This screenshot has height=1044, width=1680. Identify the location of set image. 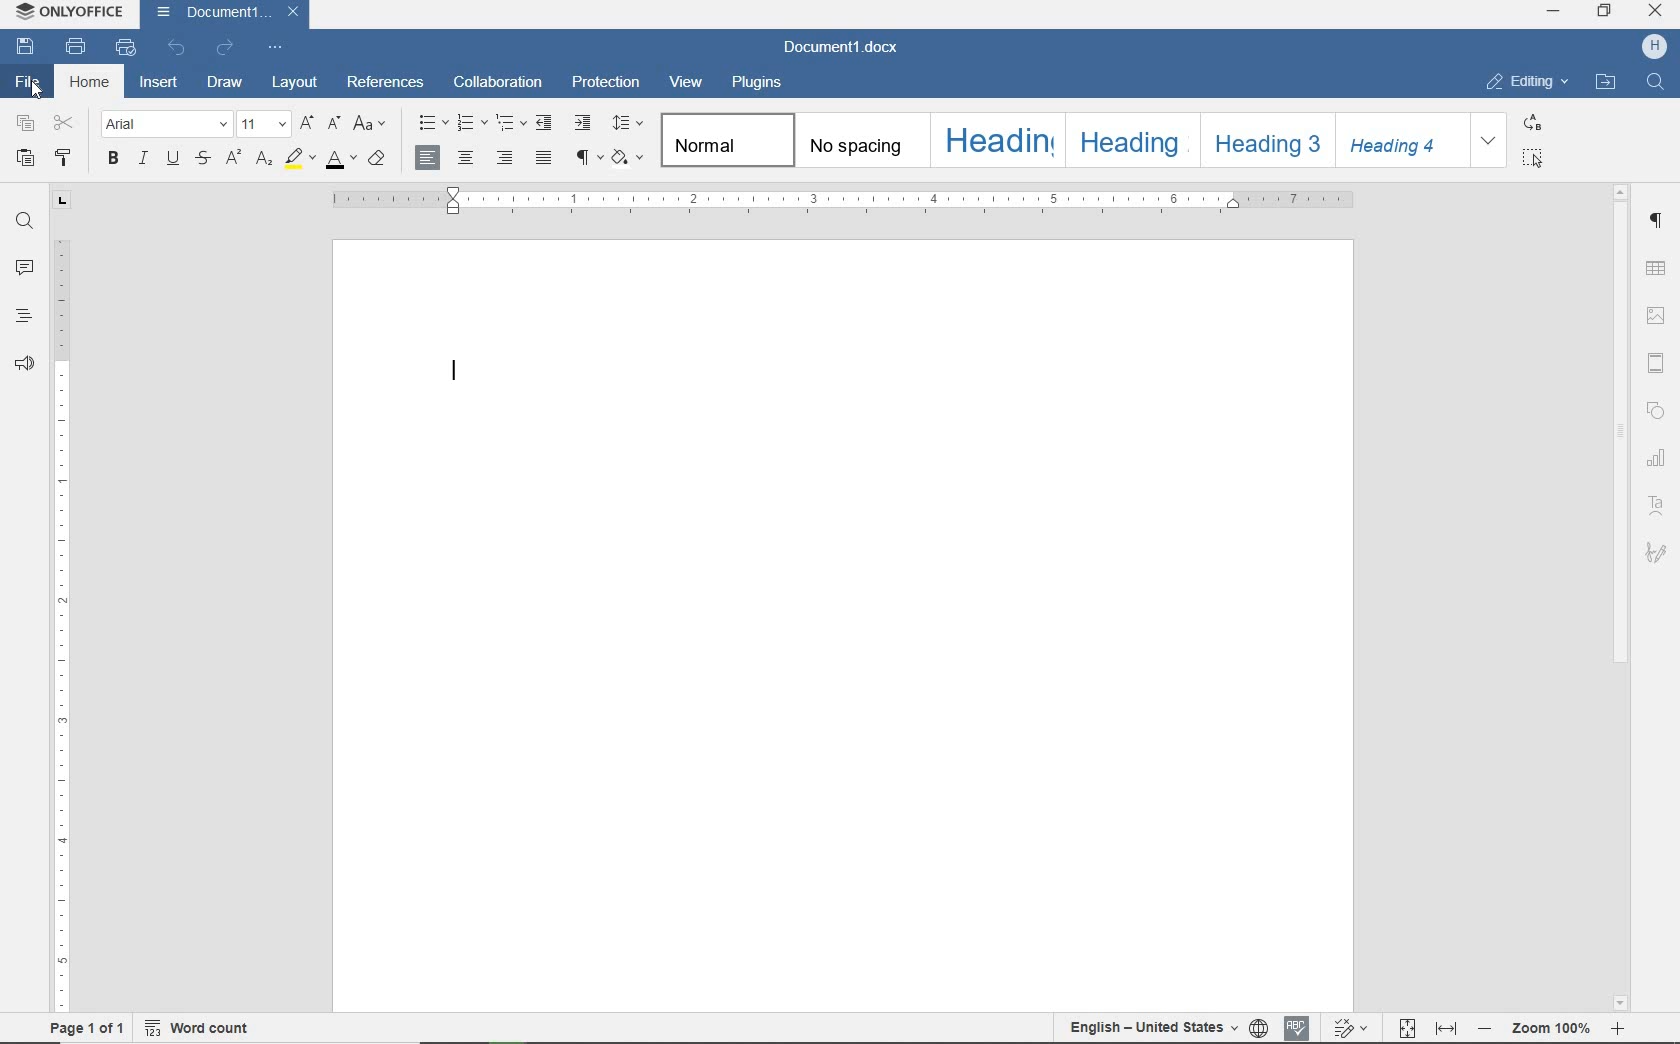
(1657, 315).